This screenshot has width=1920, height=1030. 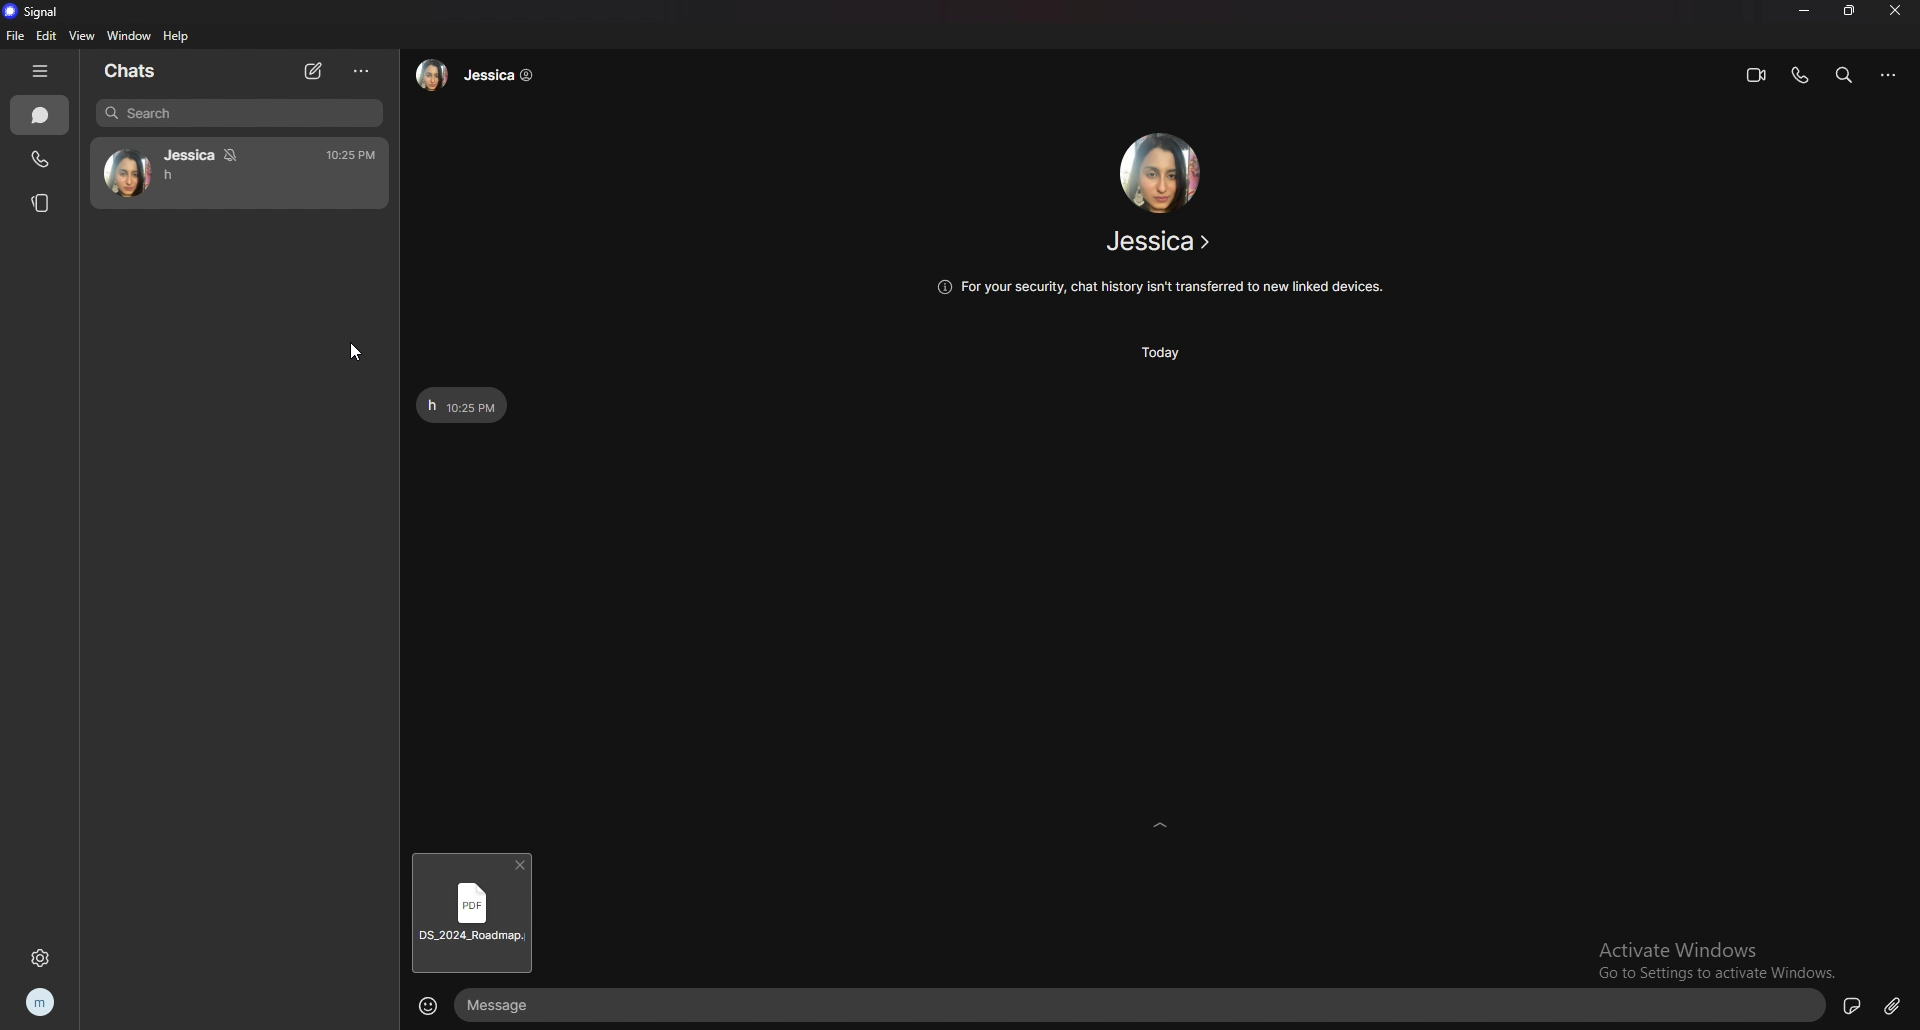 I want to click on settings, so click(x=42, y=958).